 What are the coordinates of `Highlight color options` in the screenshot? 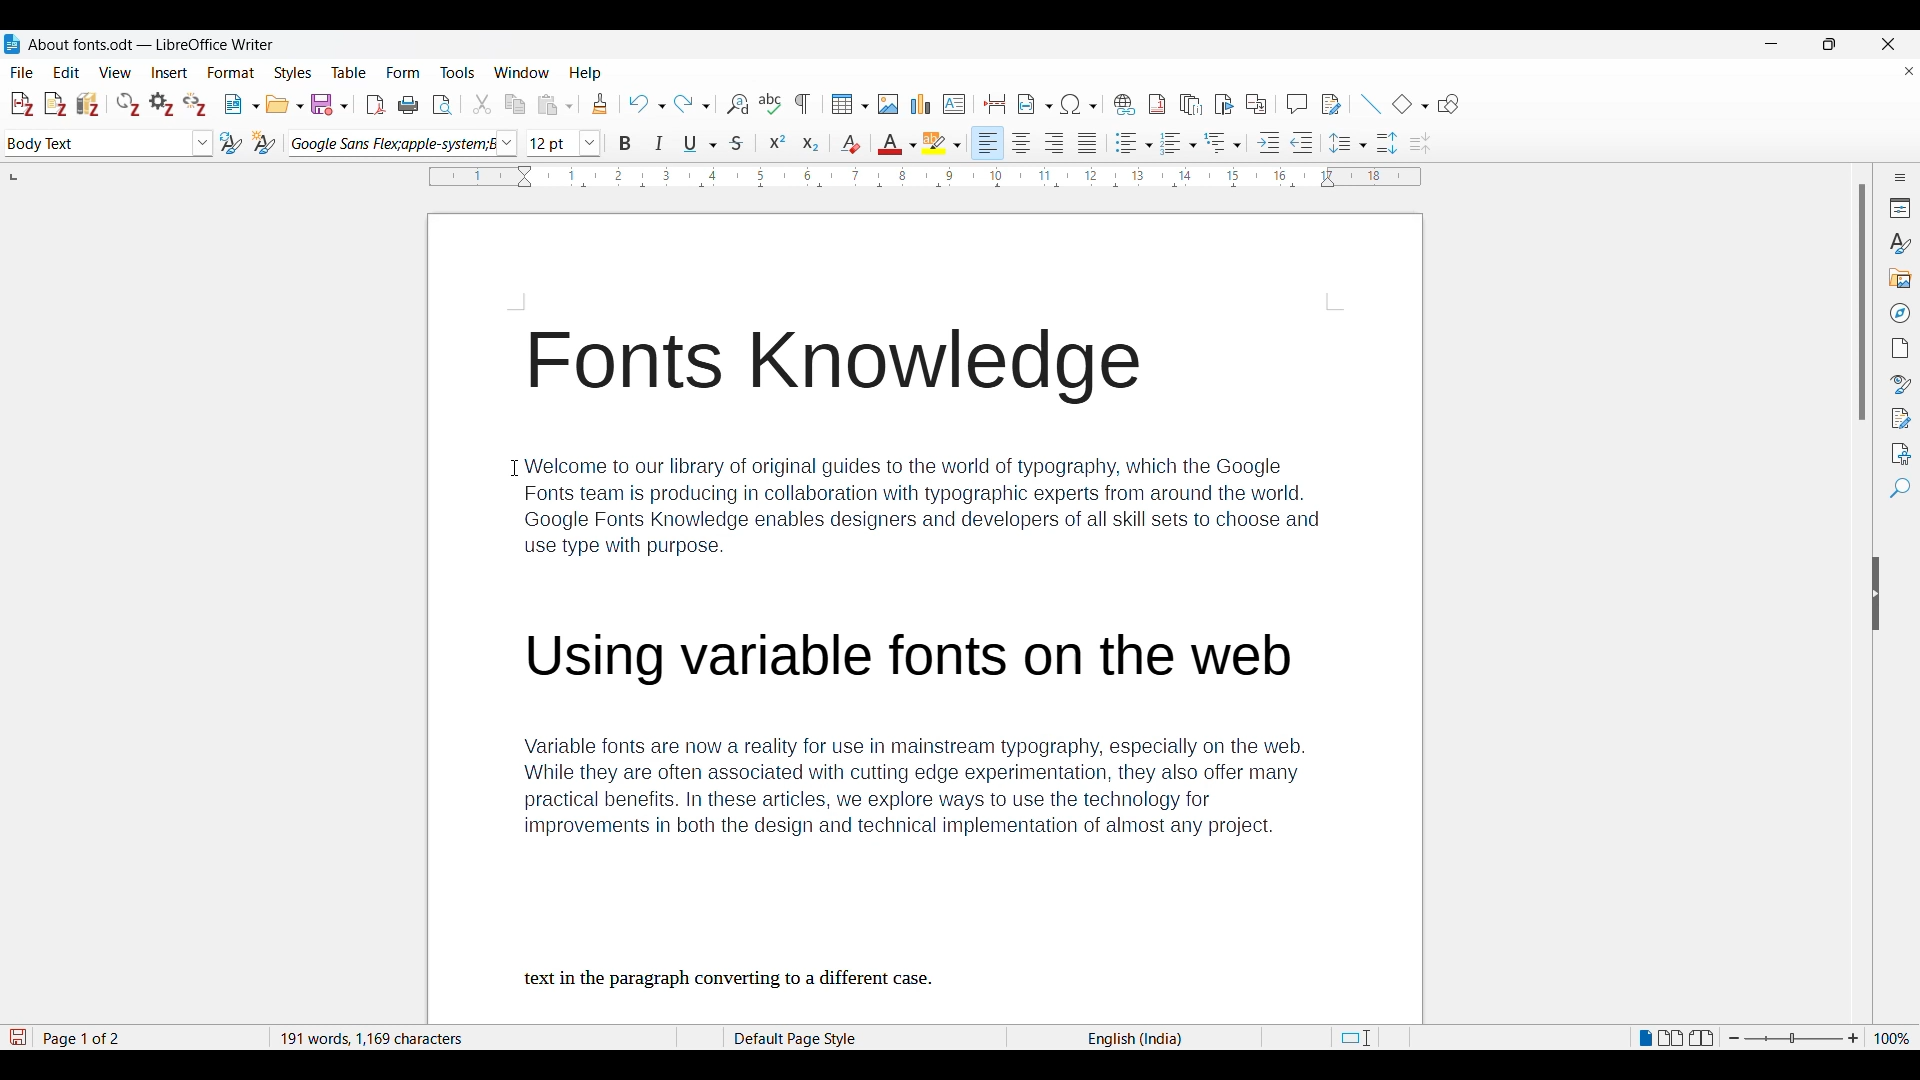 It's located at (941, 143).